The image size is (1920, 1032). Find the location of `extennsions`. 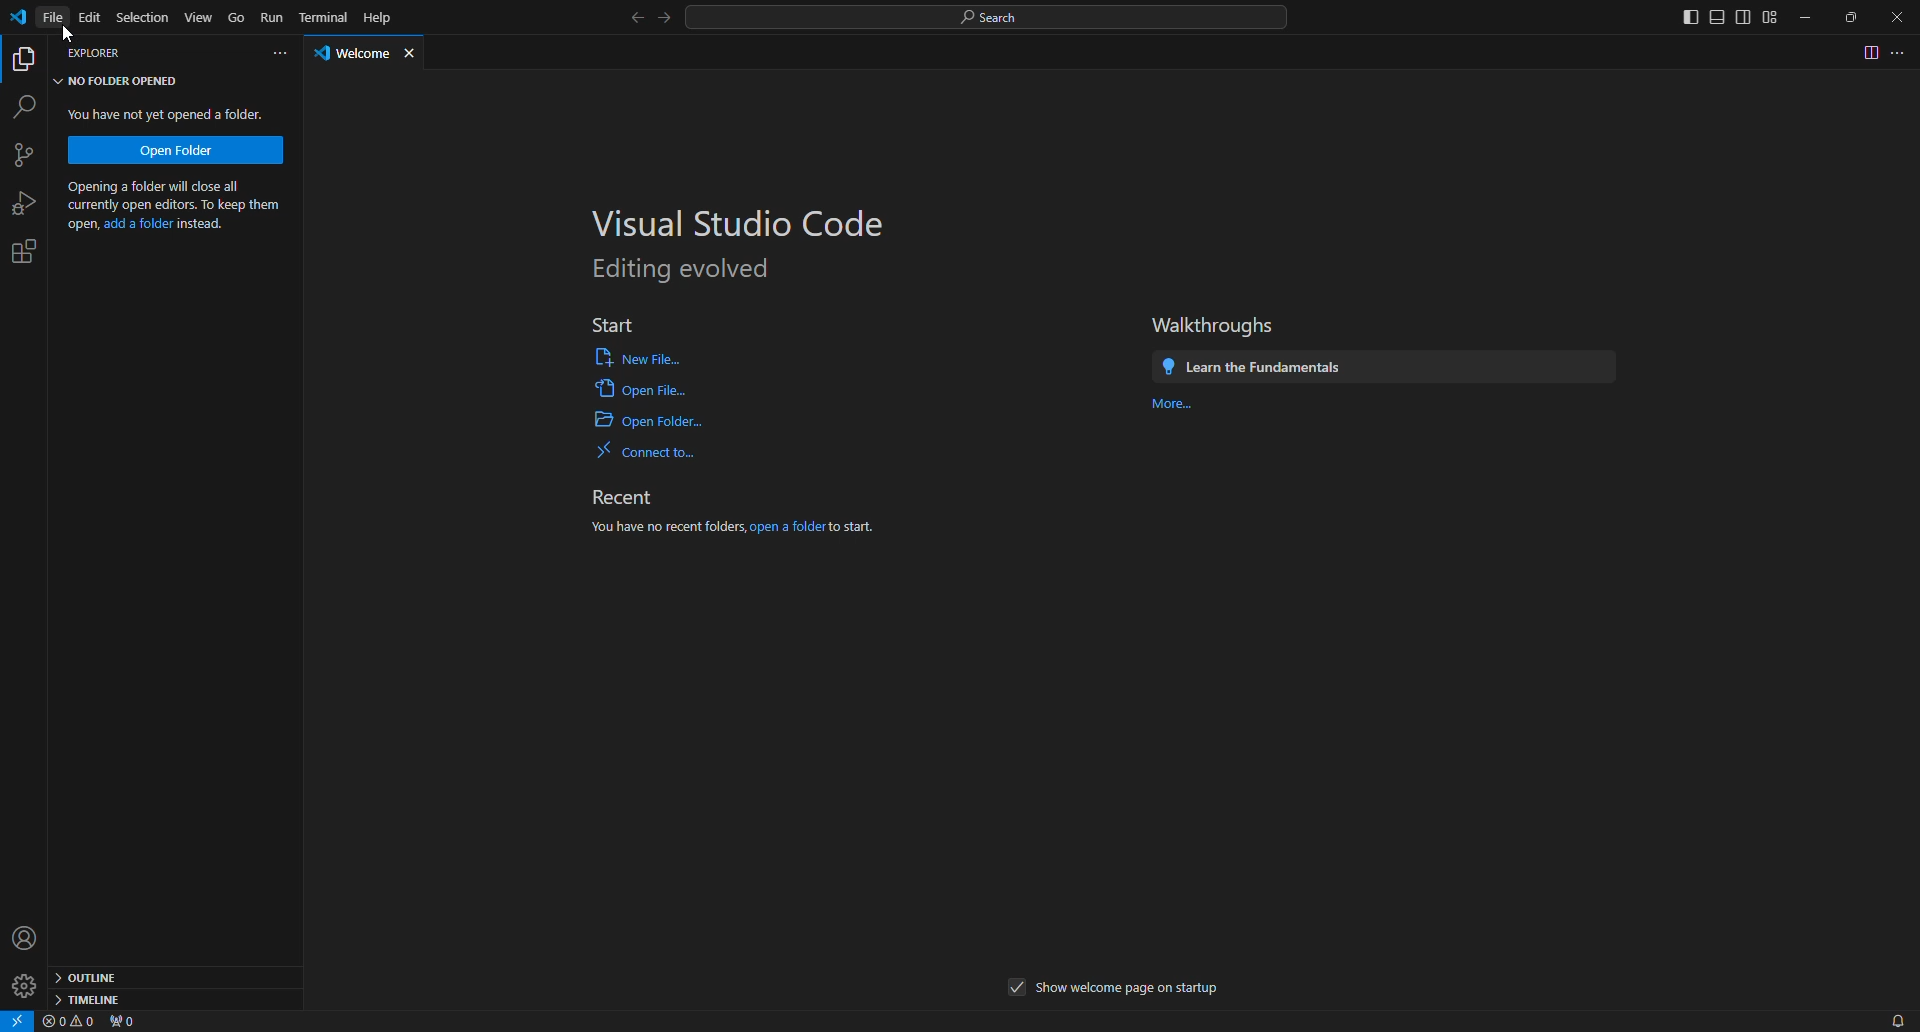

extennsions is located at coordinates (30, 251).